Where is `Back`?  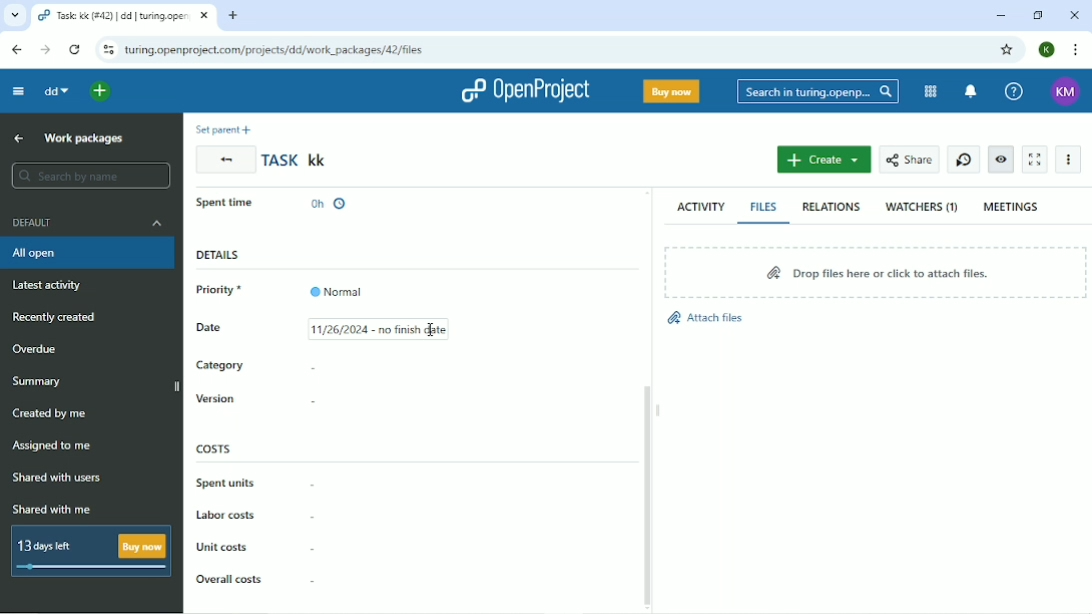 Back is located at coordinates (225, 159).